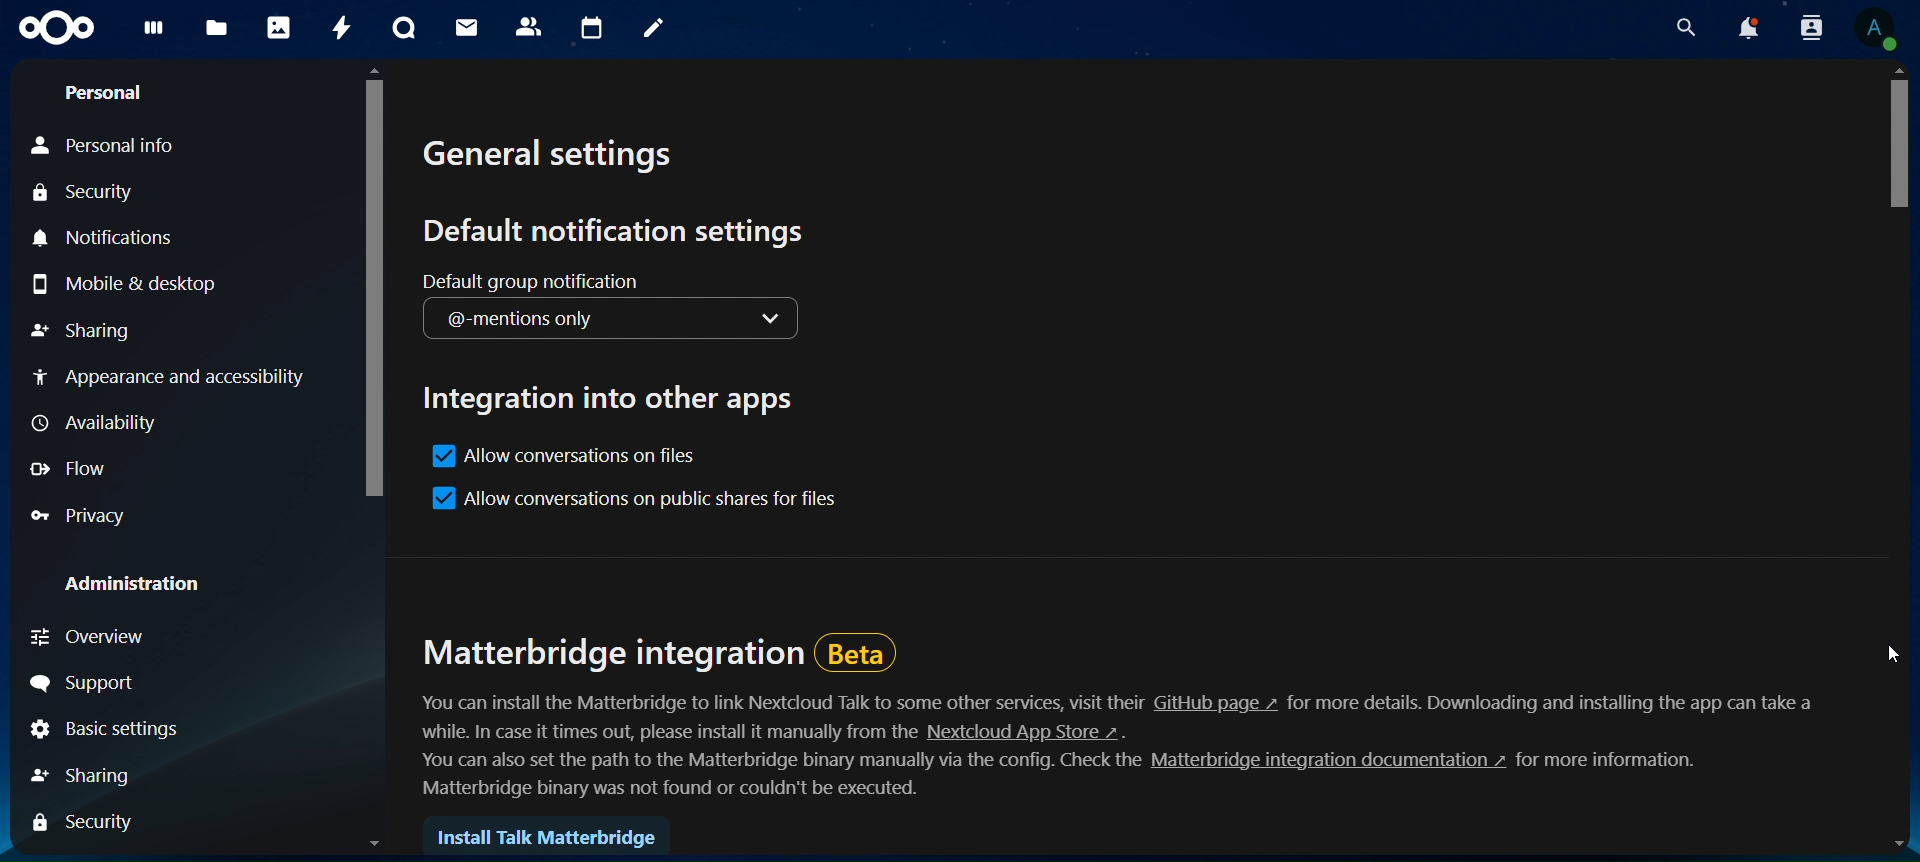 This screenshot has width=1920, height=862. I want to click on availability , so click(95, 424).